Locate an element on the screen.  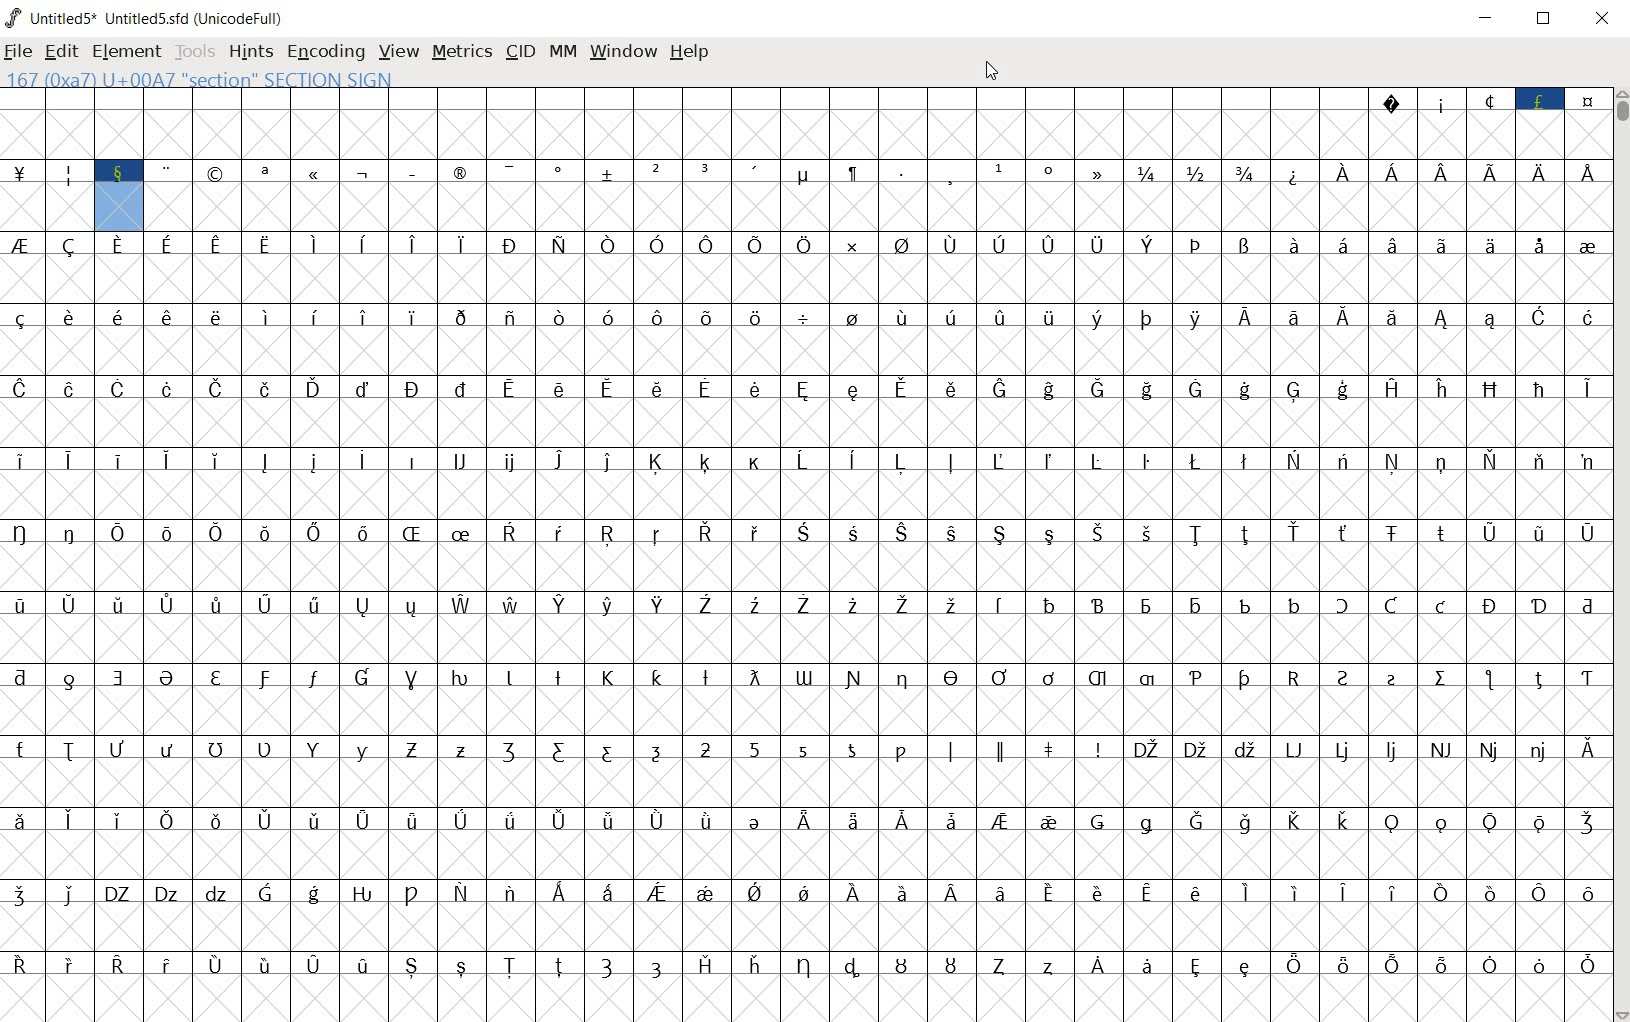
Latin extended characters is located at coordinates (436, 267).